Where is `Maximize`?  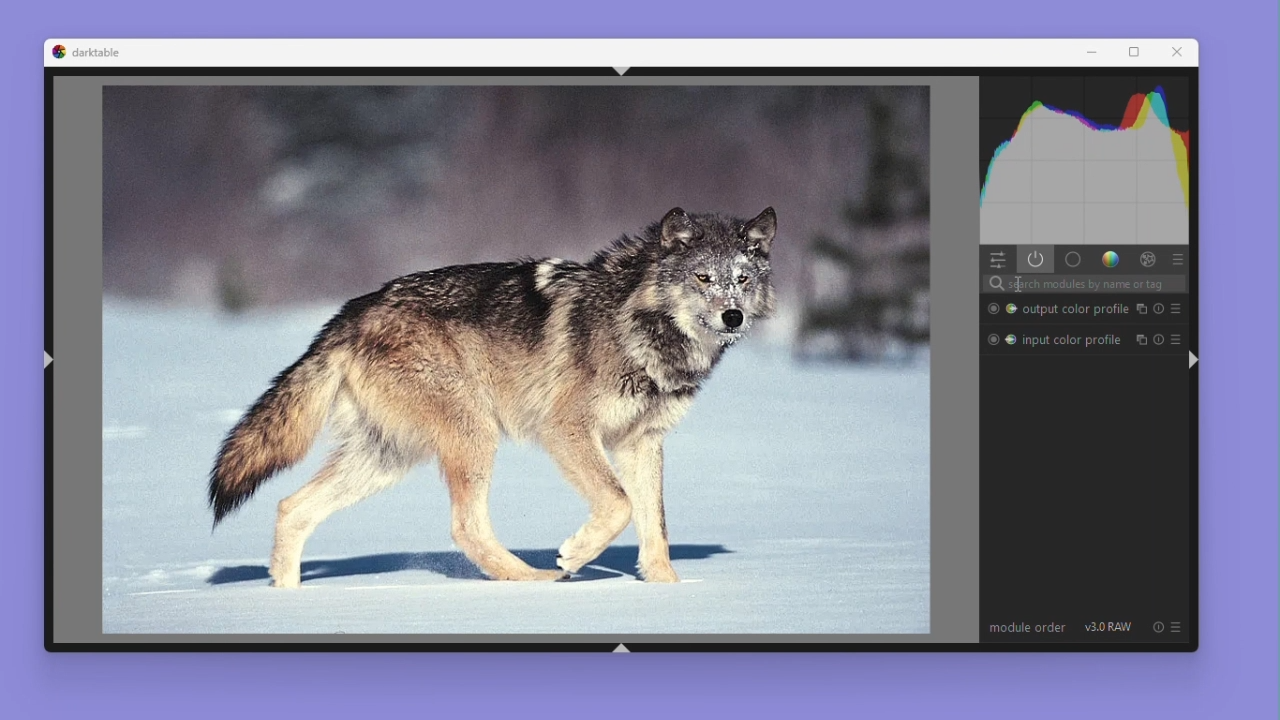
Maximize is located at coordinates (1135, 52).